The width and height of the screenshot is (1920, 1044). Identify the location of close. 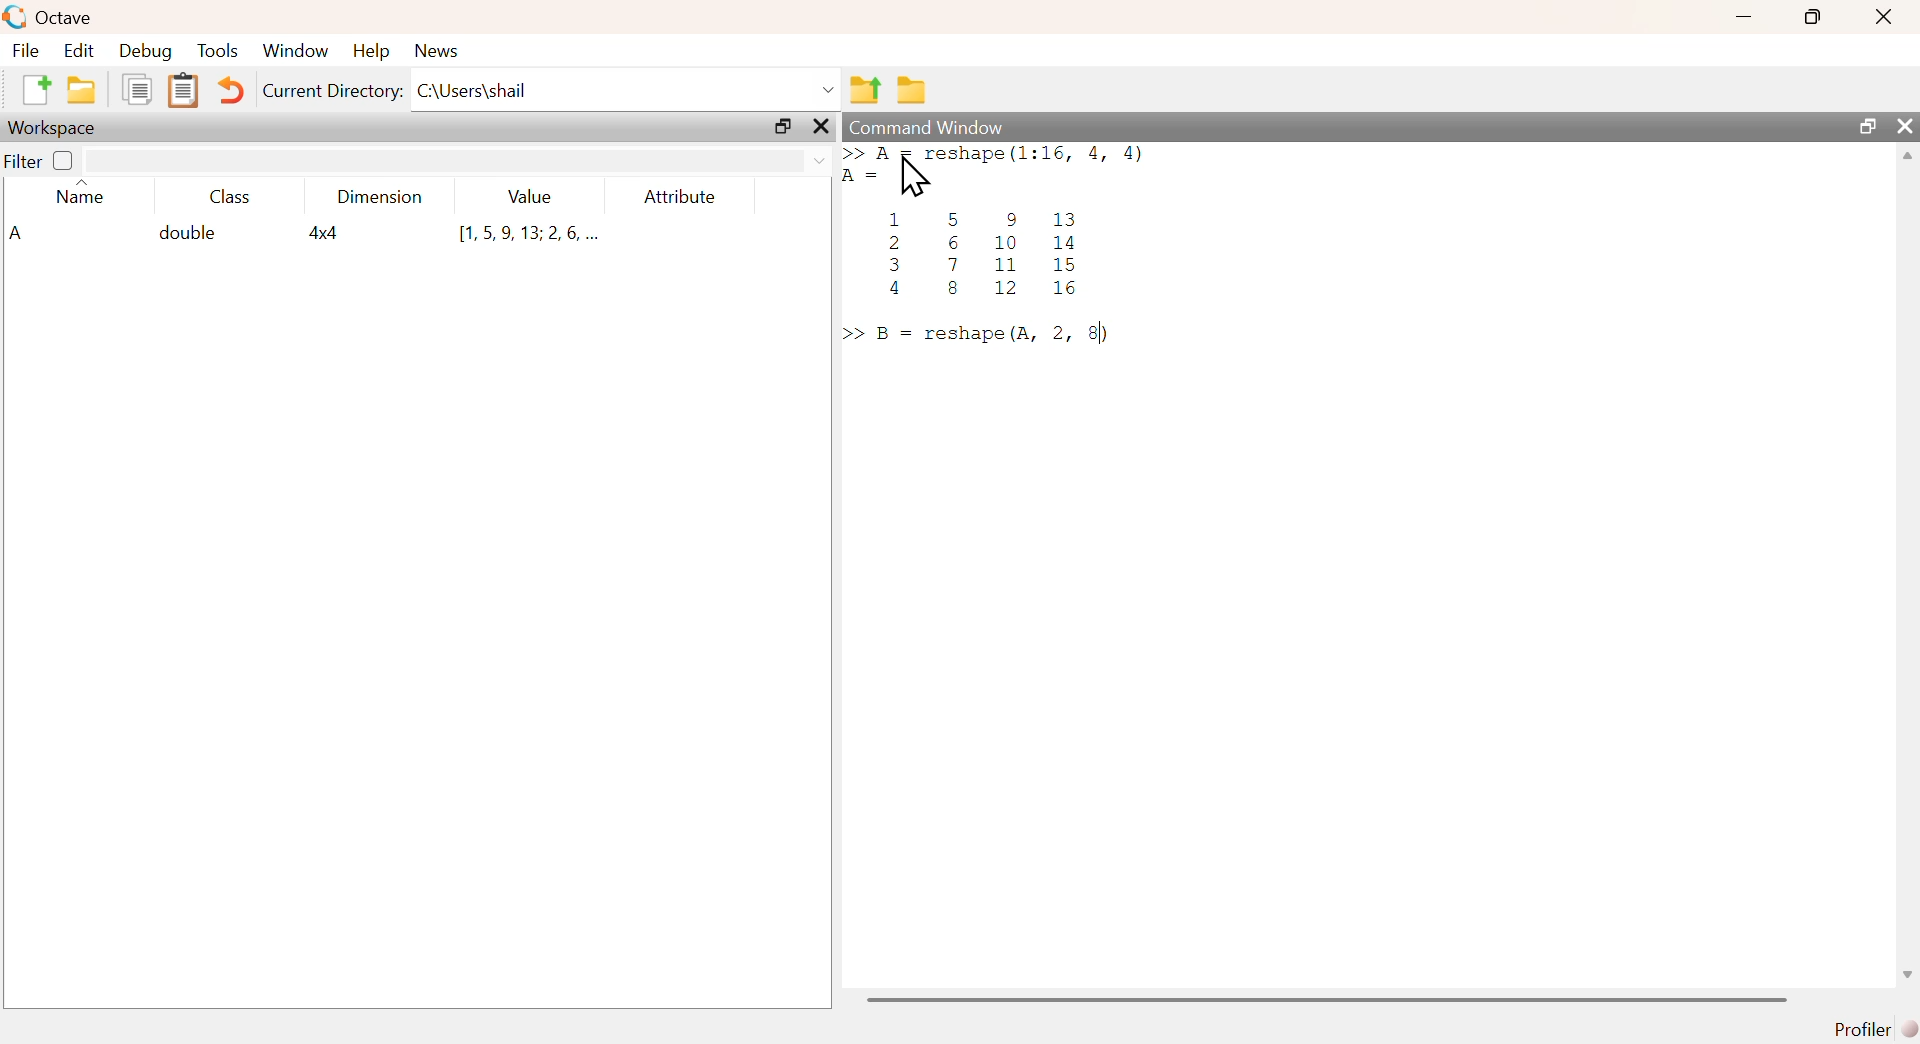
(1907, 127).